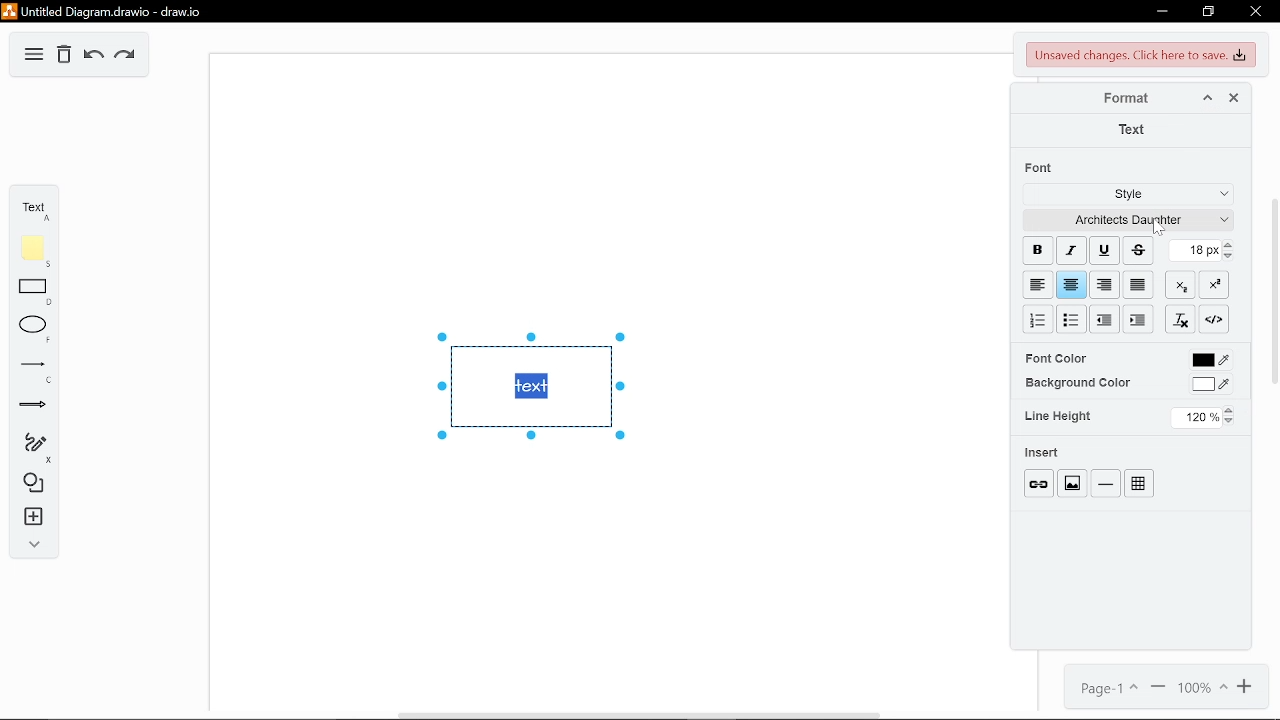 Image resolution: width=1280 pixels, height=720 pixels. What do you see at coordinates (107, 11) in the screenshot?
I see `untitiled diagram.drawio - draw.io` at bounding box center [107, 11].